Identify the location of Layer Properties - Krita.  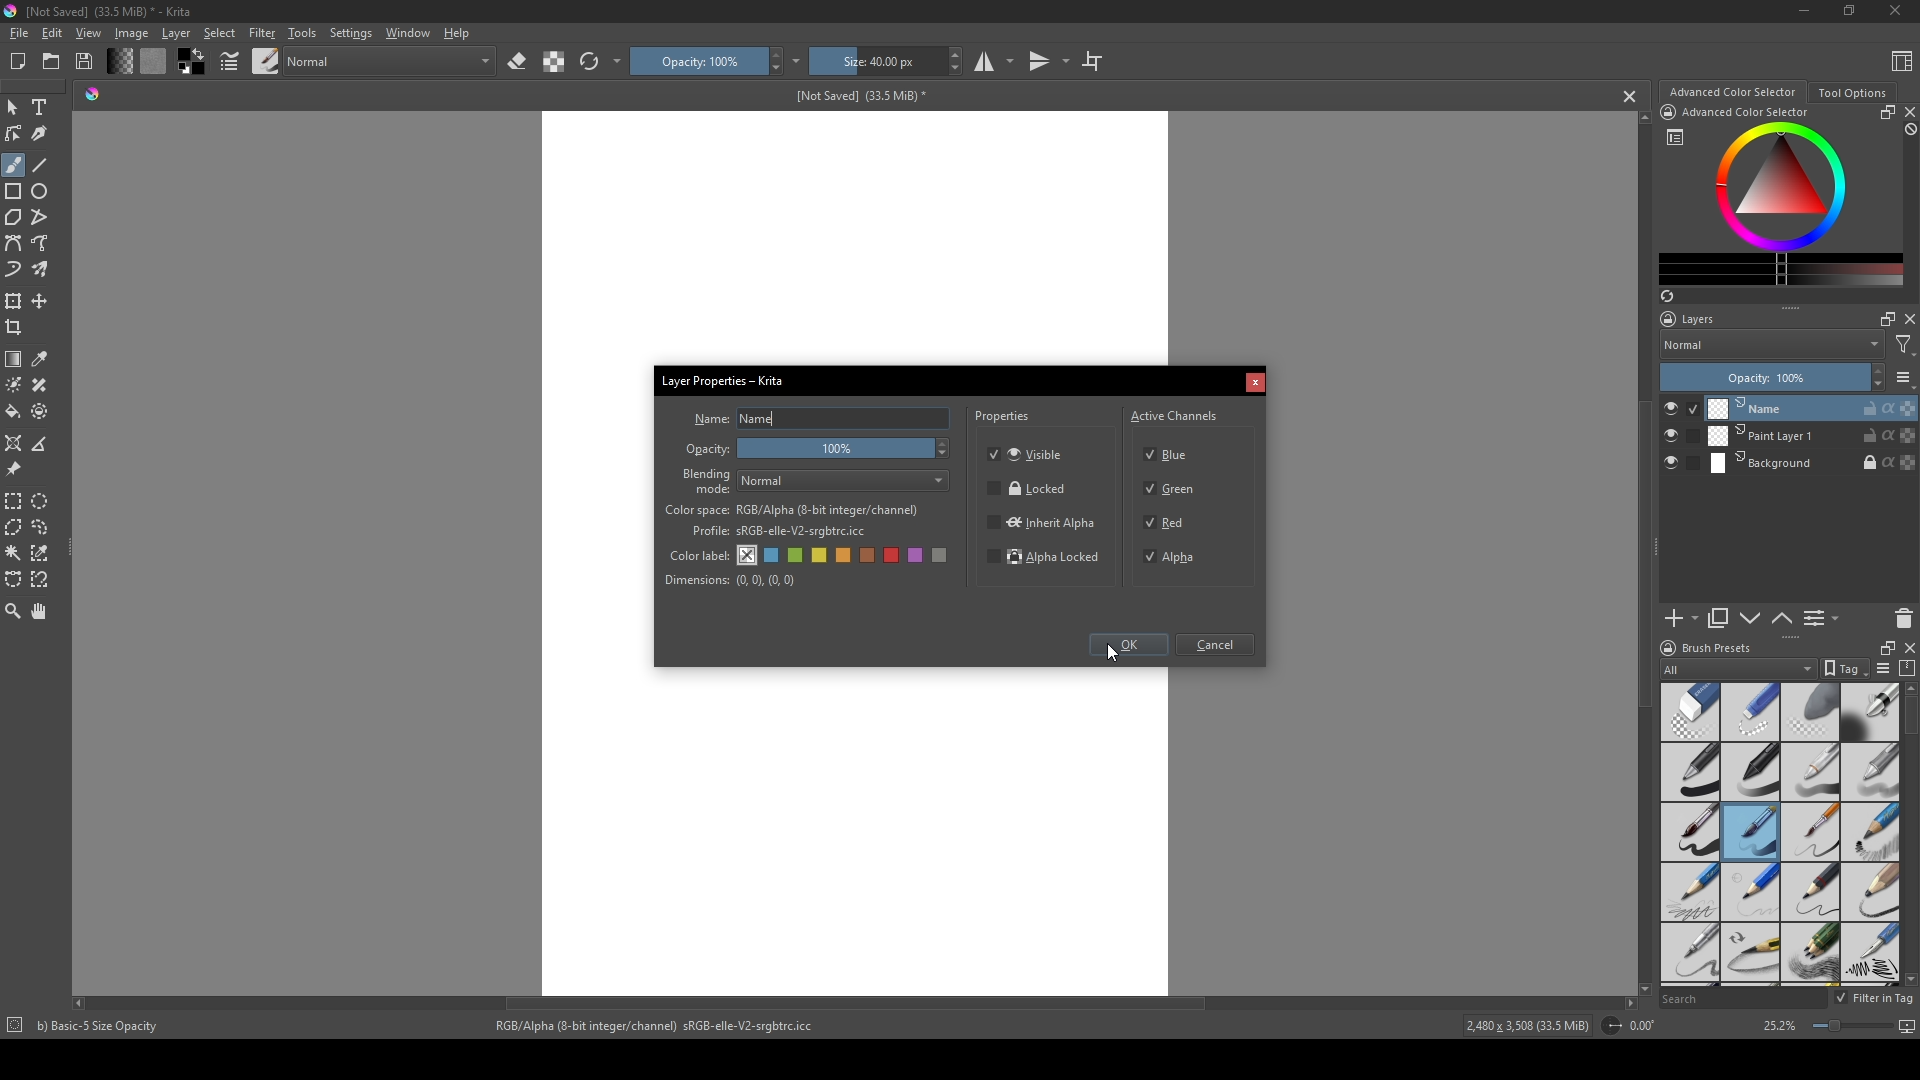
(725, 378).